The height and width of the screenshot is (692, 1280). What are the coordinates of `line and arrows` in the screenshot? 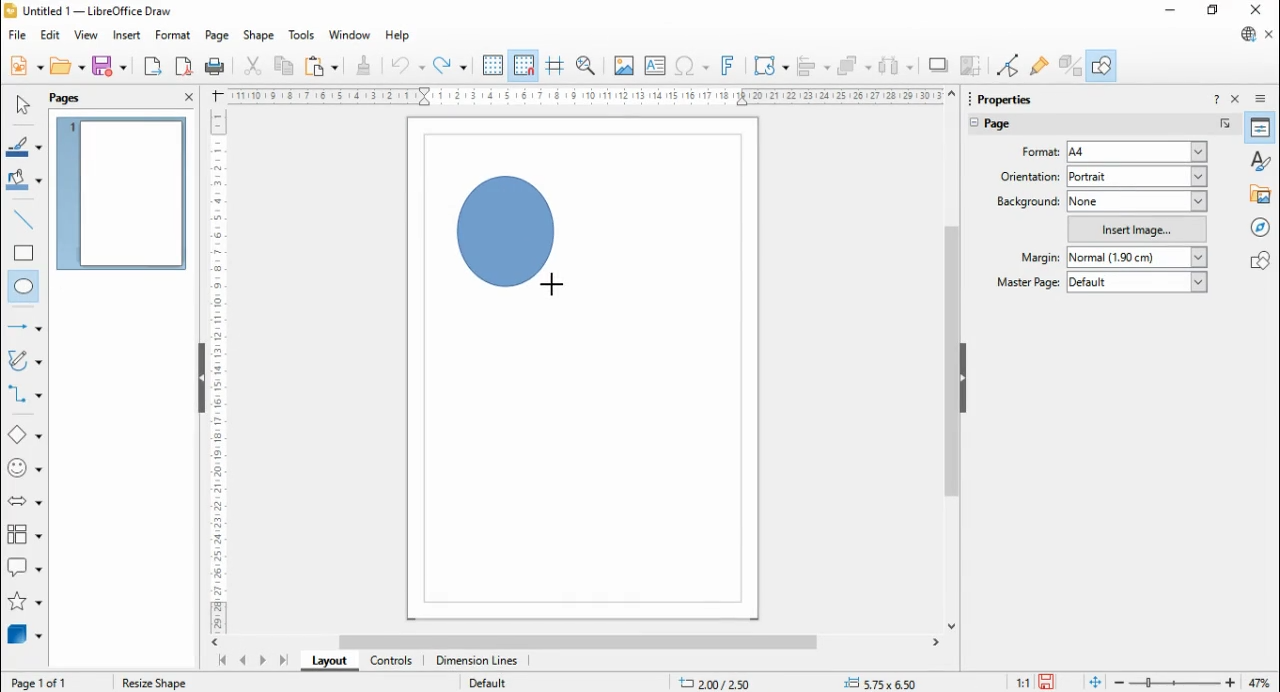 It's located at (25, 327).